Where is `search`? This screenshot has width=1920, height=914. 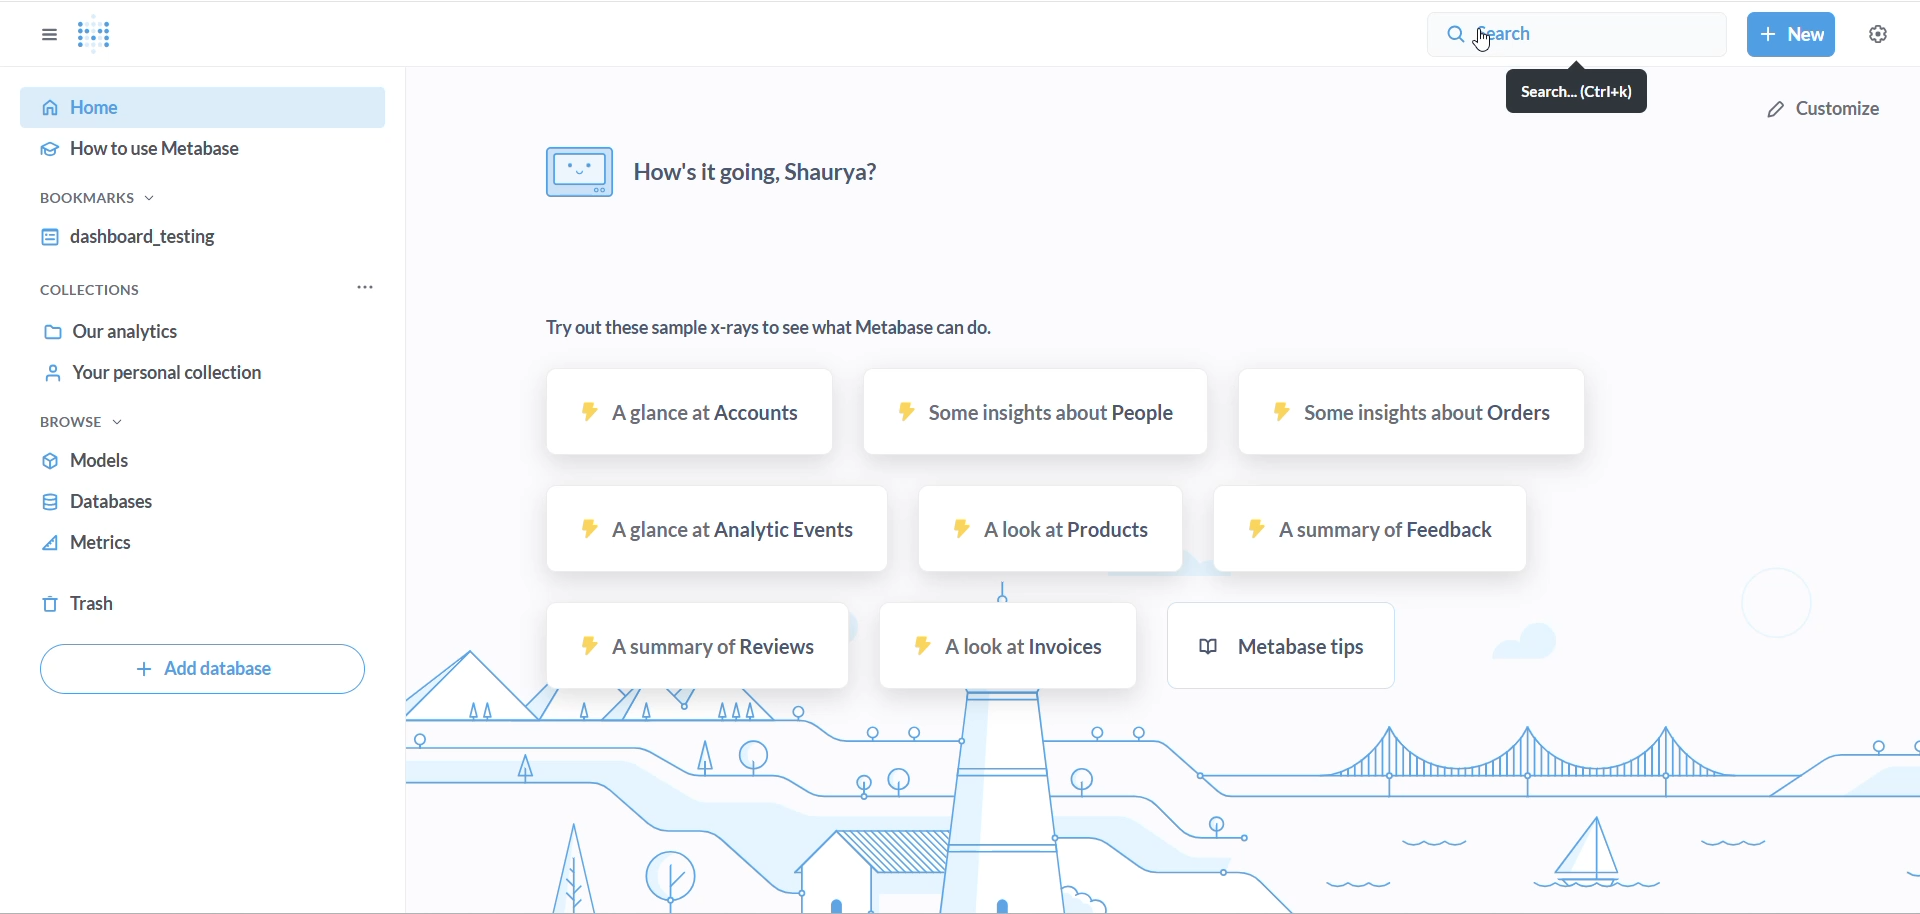
search is located at coordinates (1576, 93).